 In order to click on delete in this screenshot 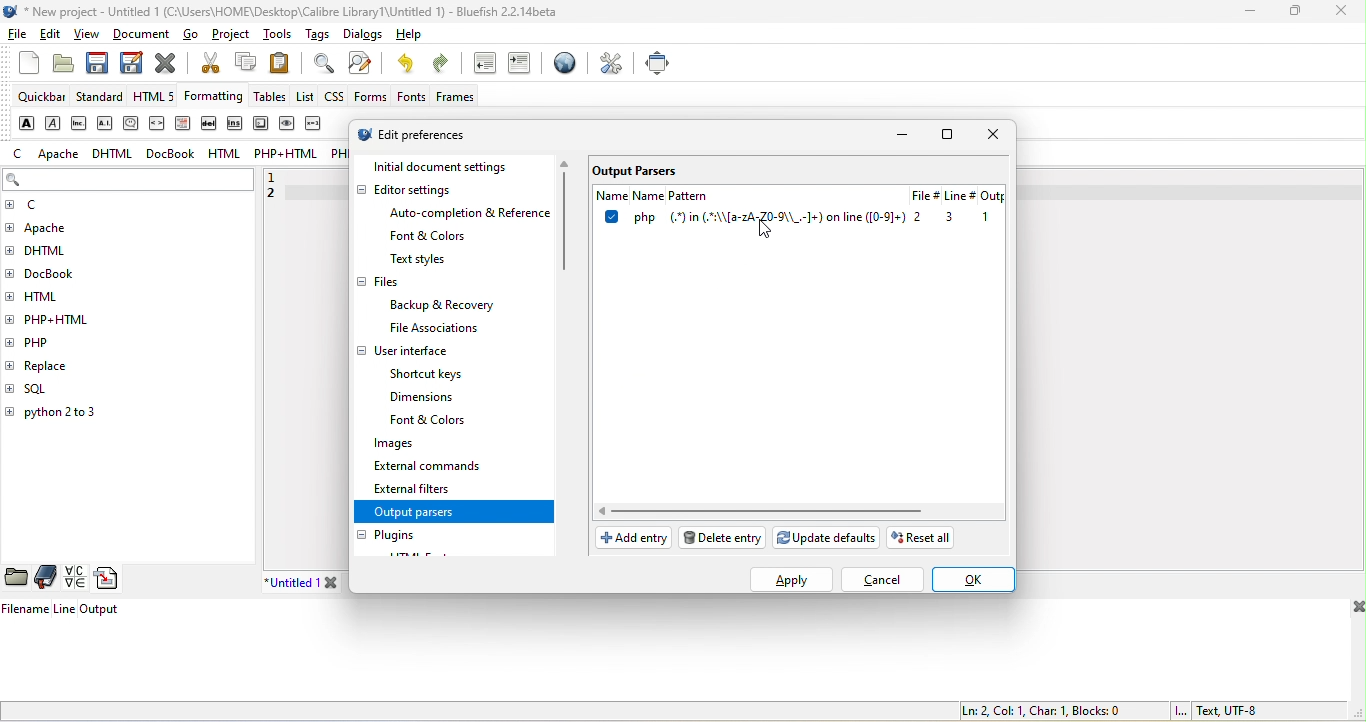, I will do `click(210, 123)`.